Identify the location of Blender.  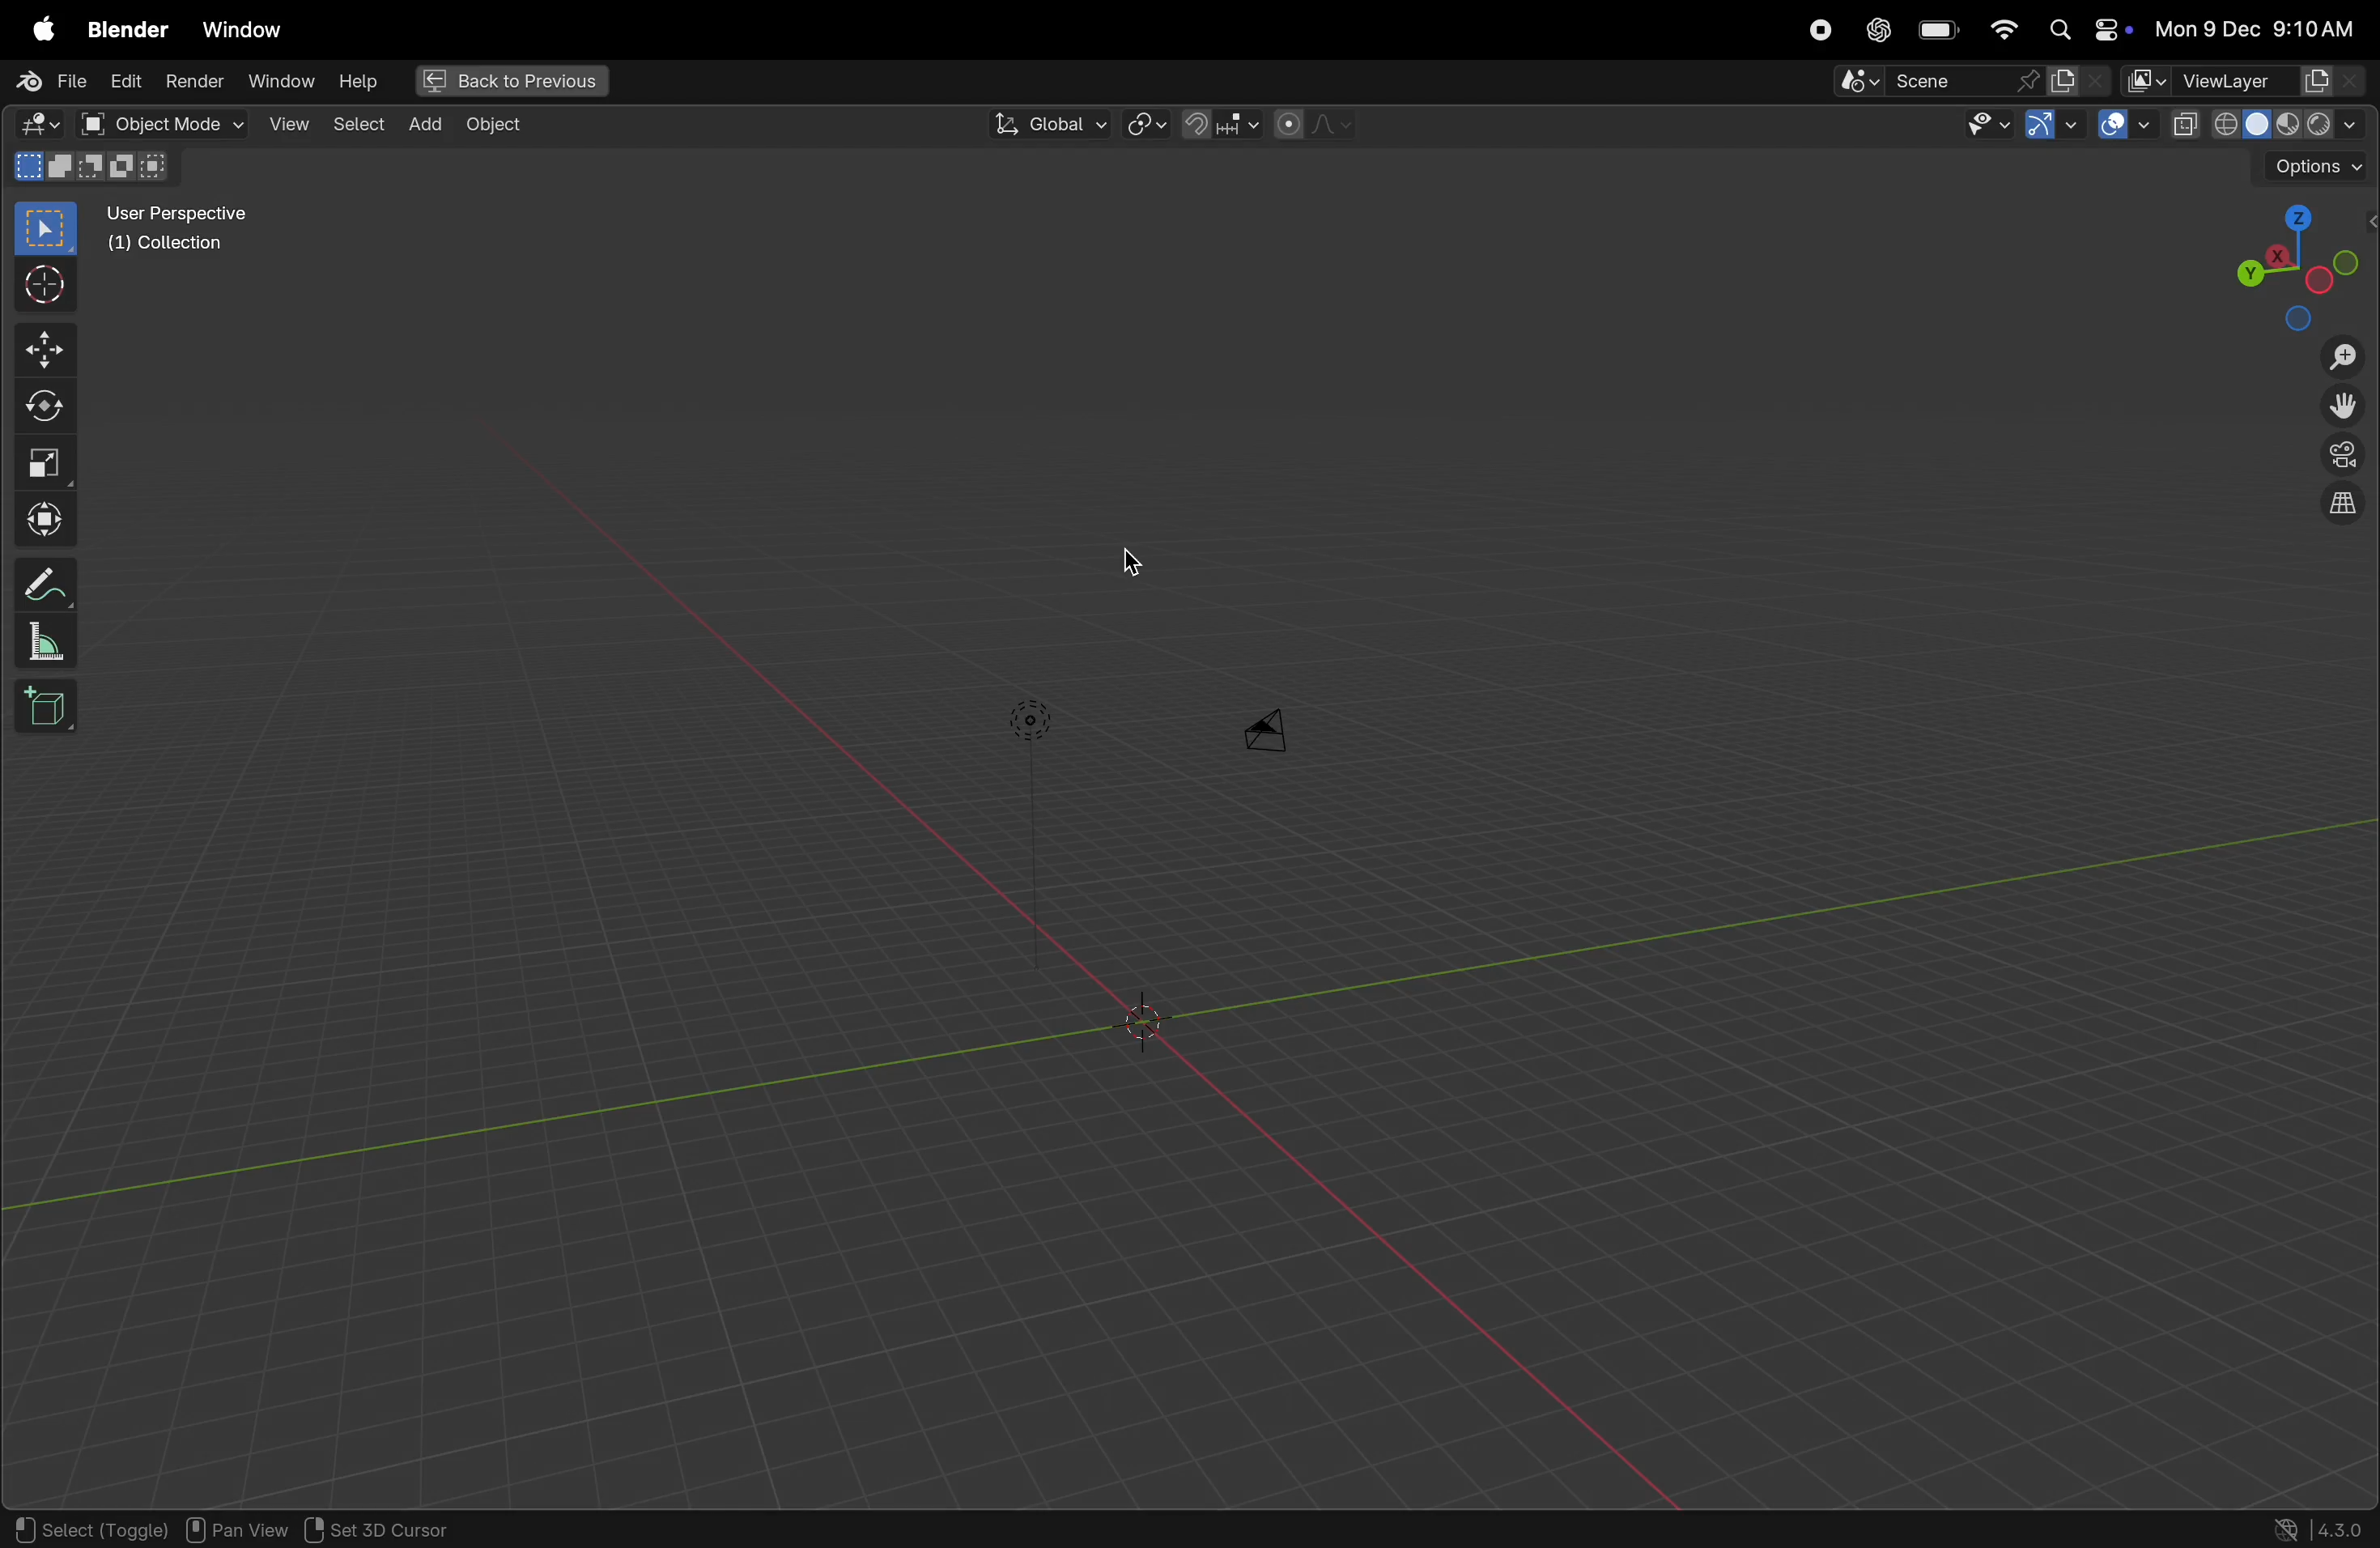
(122, 27).